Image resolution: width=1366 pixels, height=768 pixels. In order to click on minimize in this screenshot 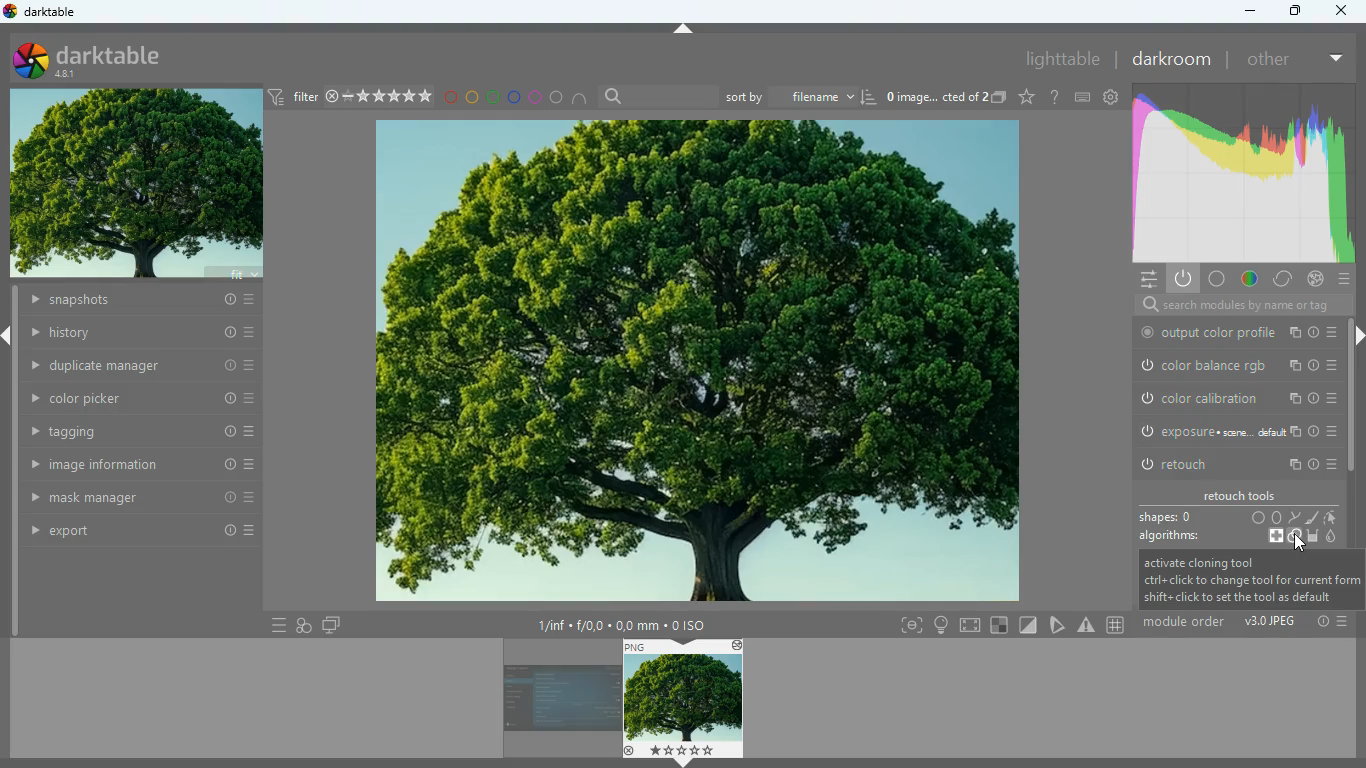, I will do `click(1247, 13)`.